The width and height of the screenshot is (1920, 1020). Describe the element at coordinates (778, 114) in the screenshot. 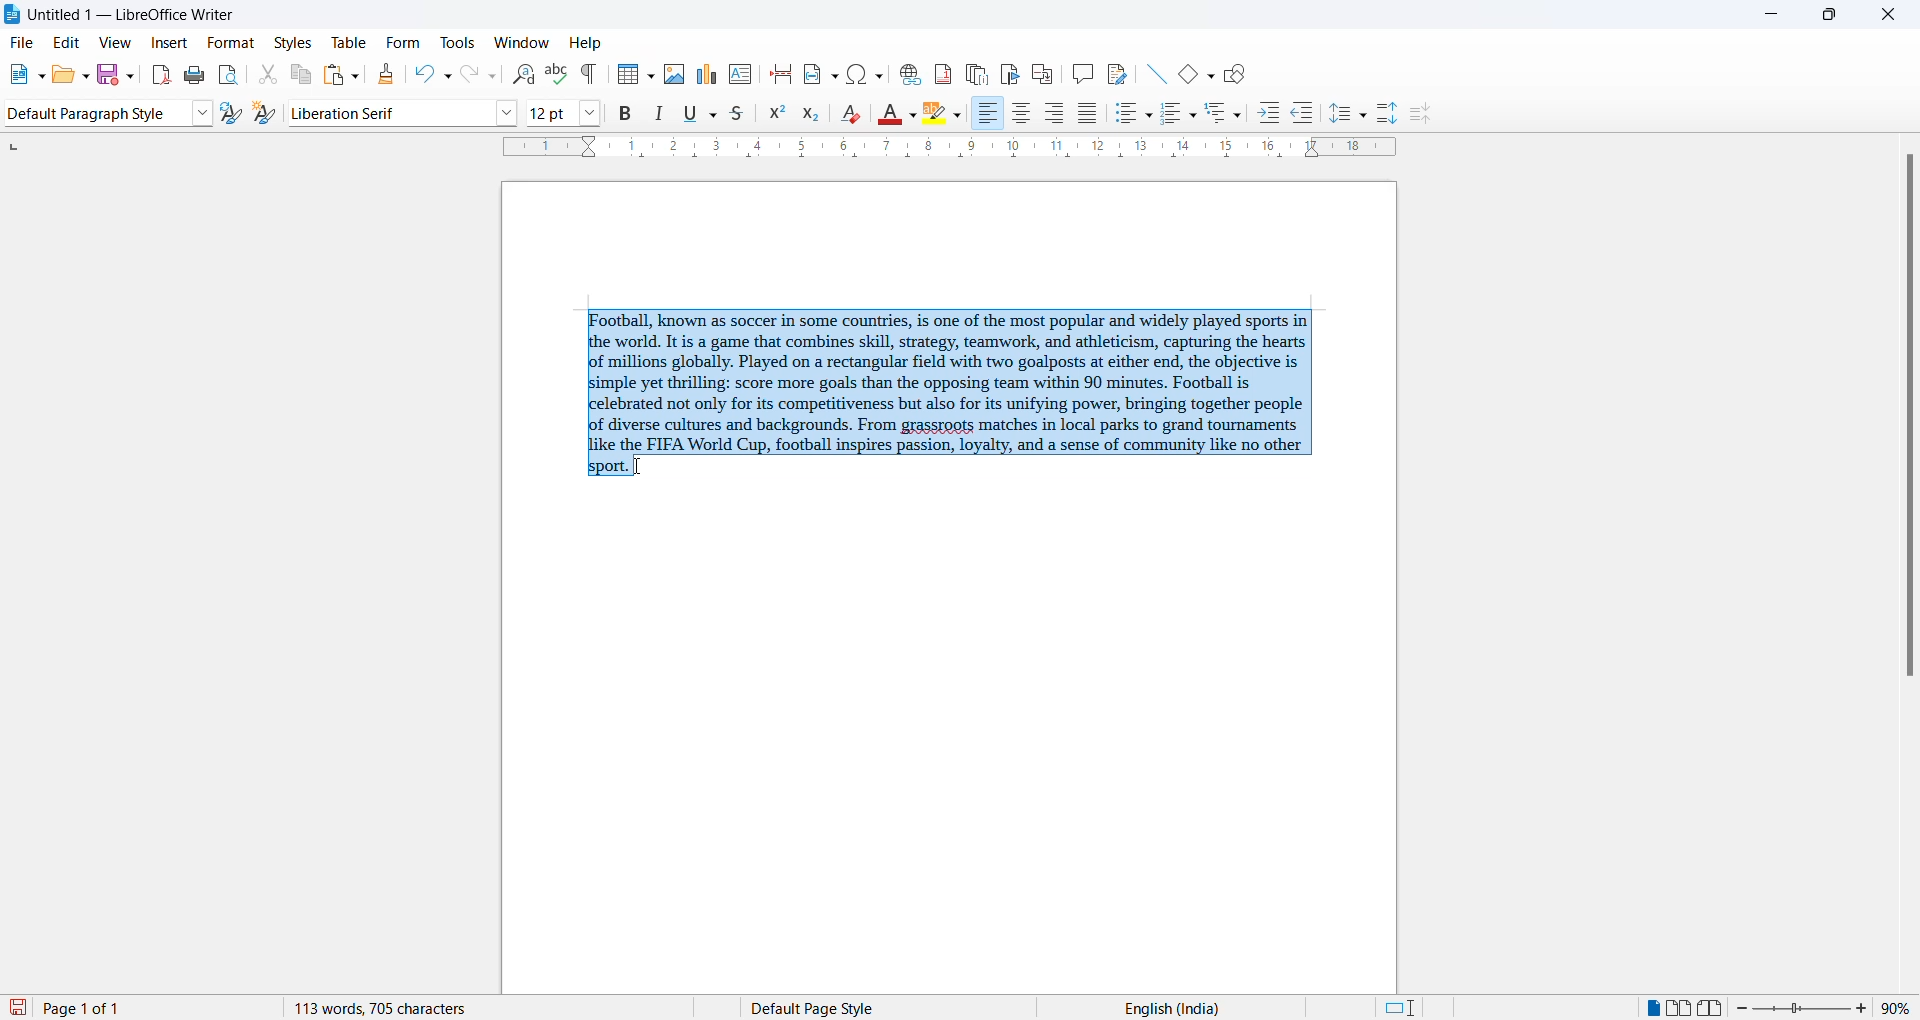

I see `superscript` at that location.